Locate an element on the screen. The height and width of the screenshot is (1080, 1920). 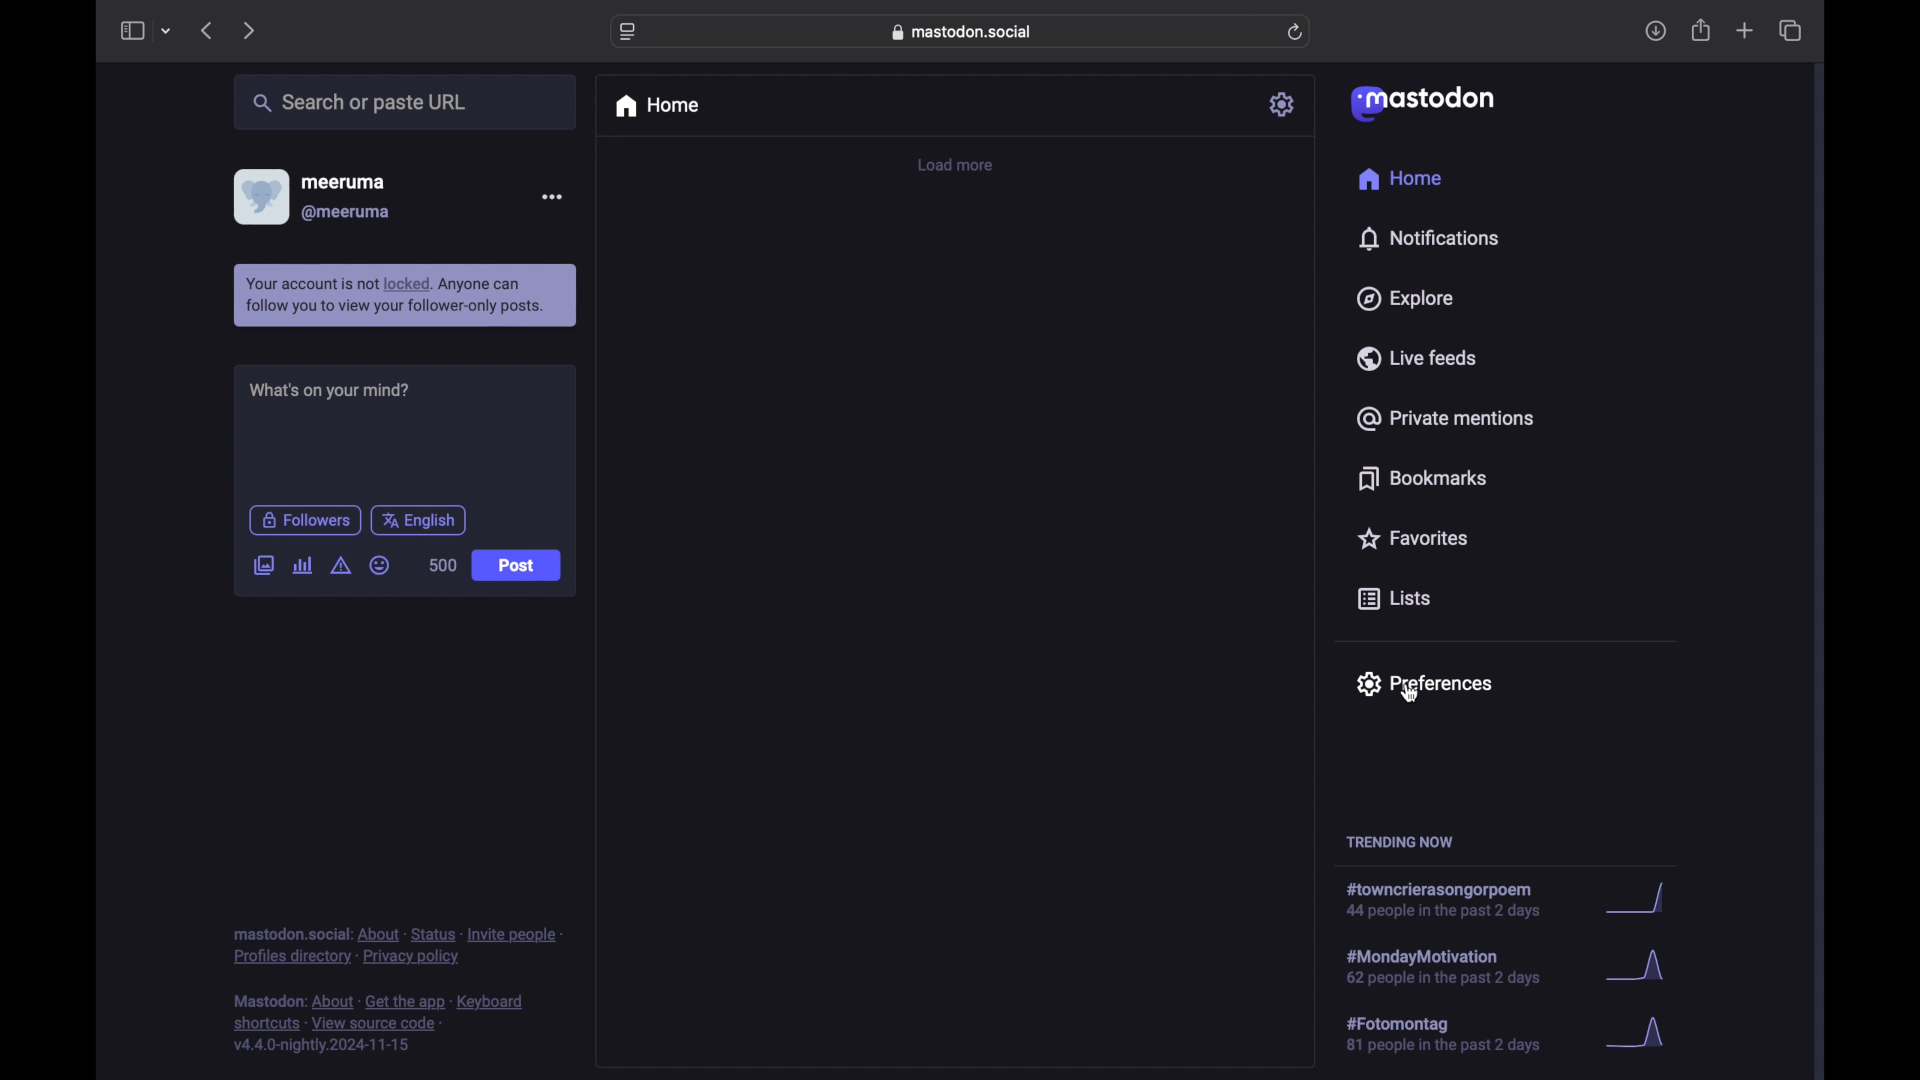
mastodon is located at coordinates (1423, 104).